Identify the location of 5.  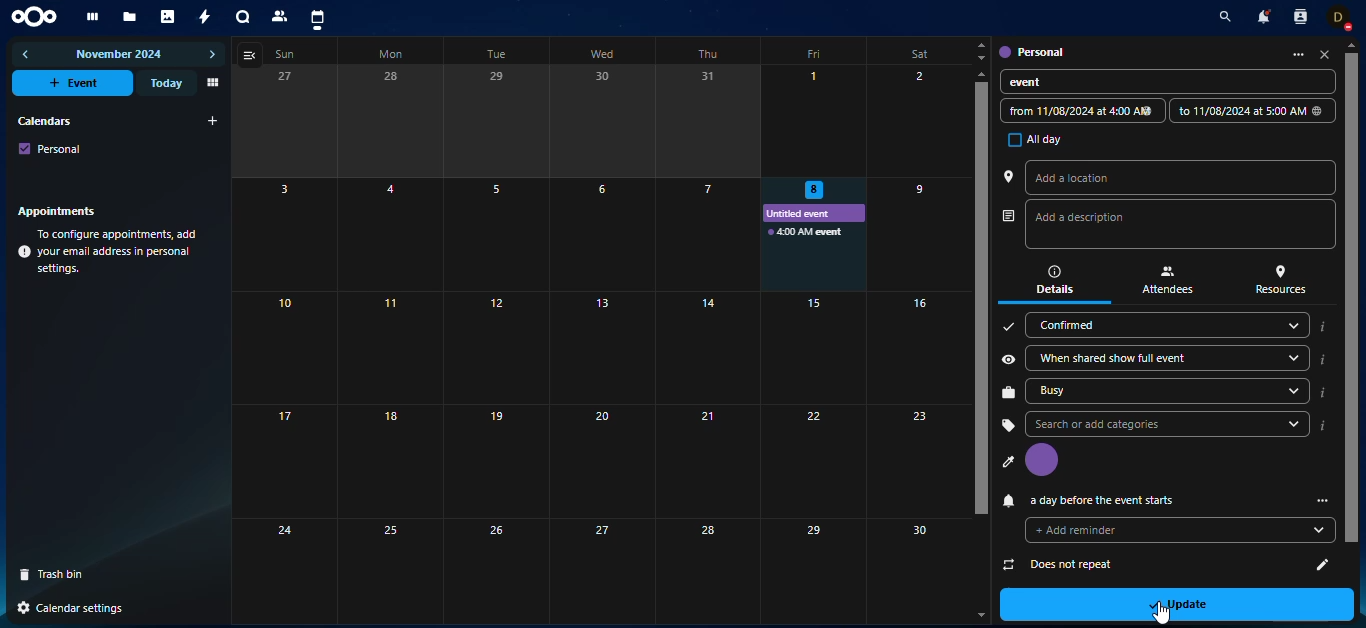
(497, 234).